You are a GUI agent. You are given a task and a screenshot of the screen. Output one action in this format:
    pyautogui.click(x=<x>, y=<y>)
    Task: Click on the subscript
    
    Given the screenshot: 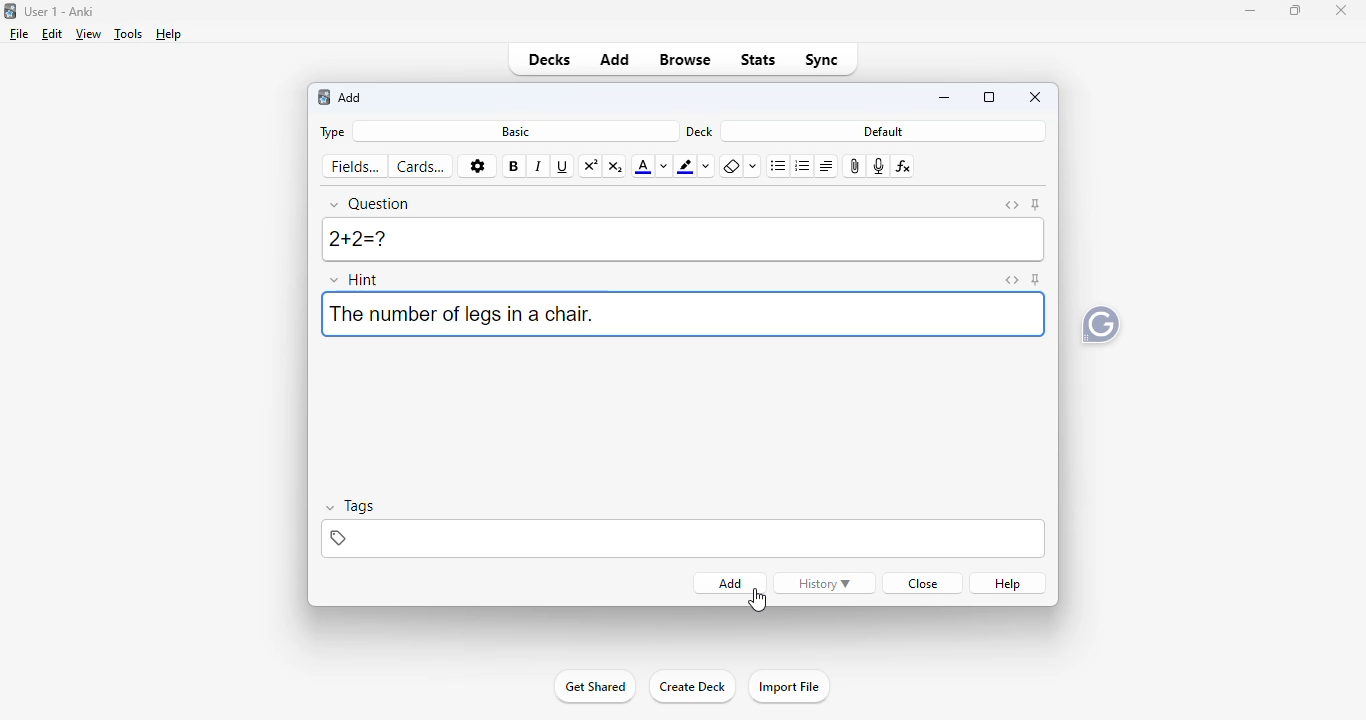 What is the action you would take?
    pyautogui.click(x=616, y=168)
    